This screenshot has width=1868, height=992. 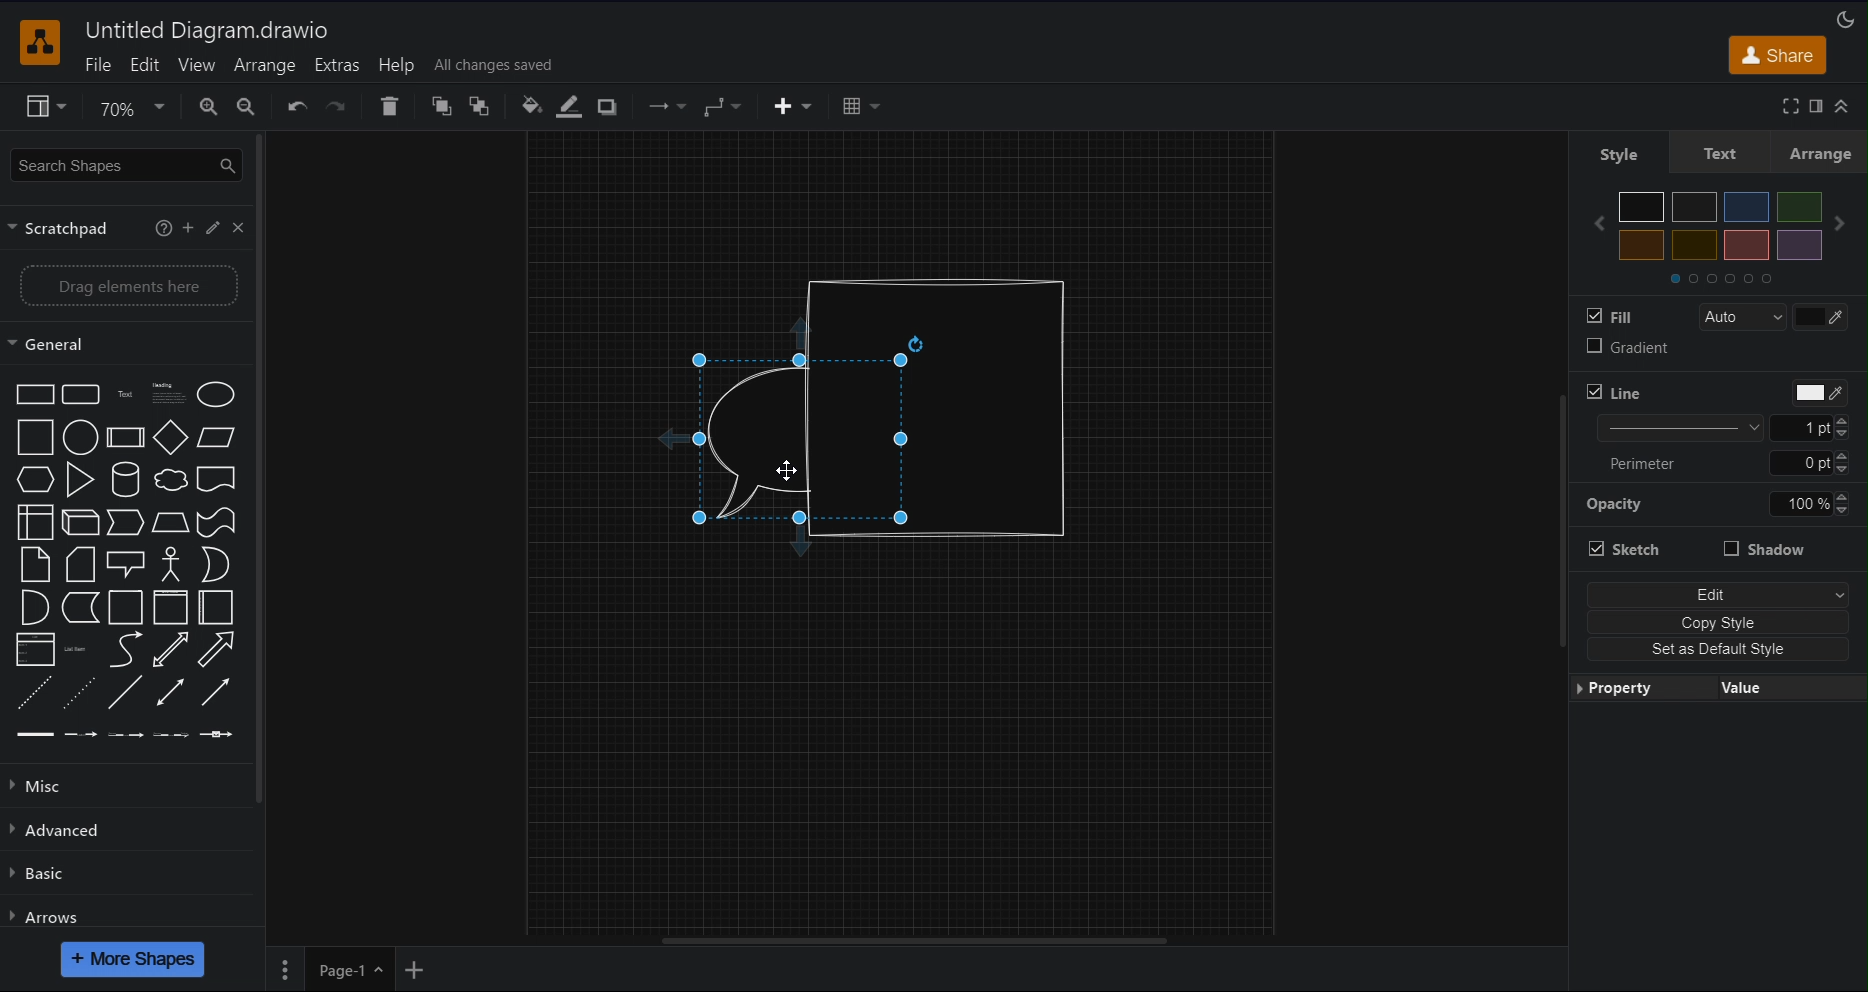 What do you see at coordinates (1719, 595) in the screenshot?
I see `Edit` at bounding box center [1719, 595].